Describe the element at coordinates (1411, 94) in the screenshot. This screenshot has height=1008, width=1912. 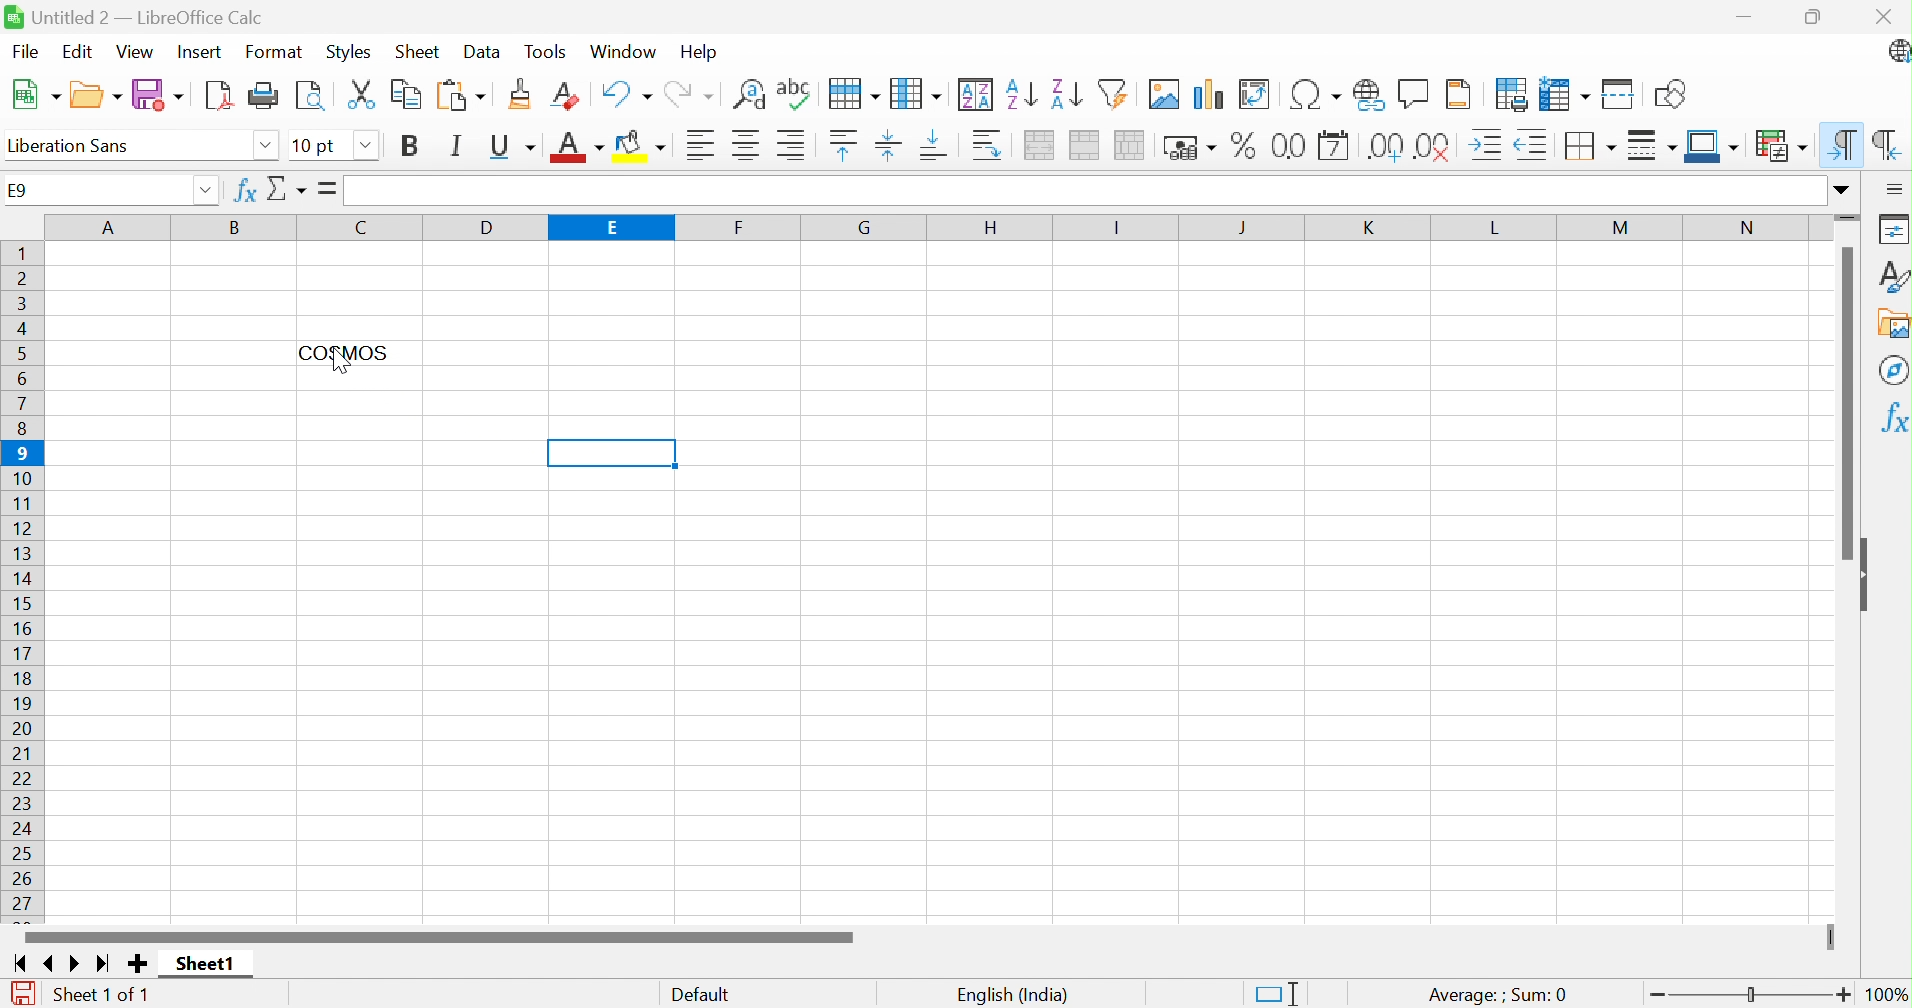
I see `Insert comment` at that location.